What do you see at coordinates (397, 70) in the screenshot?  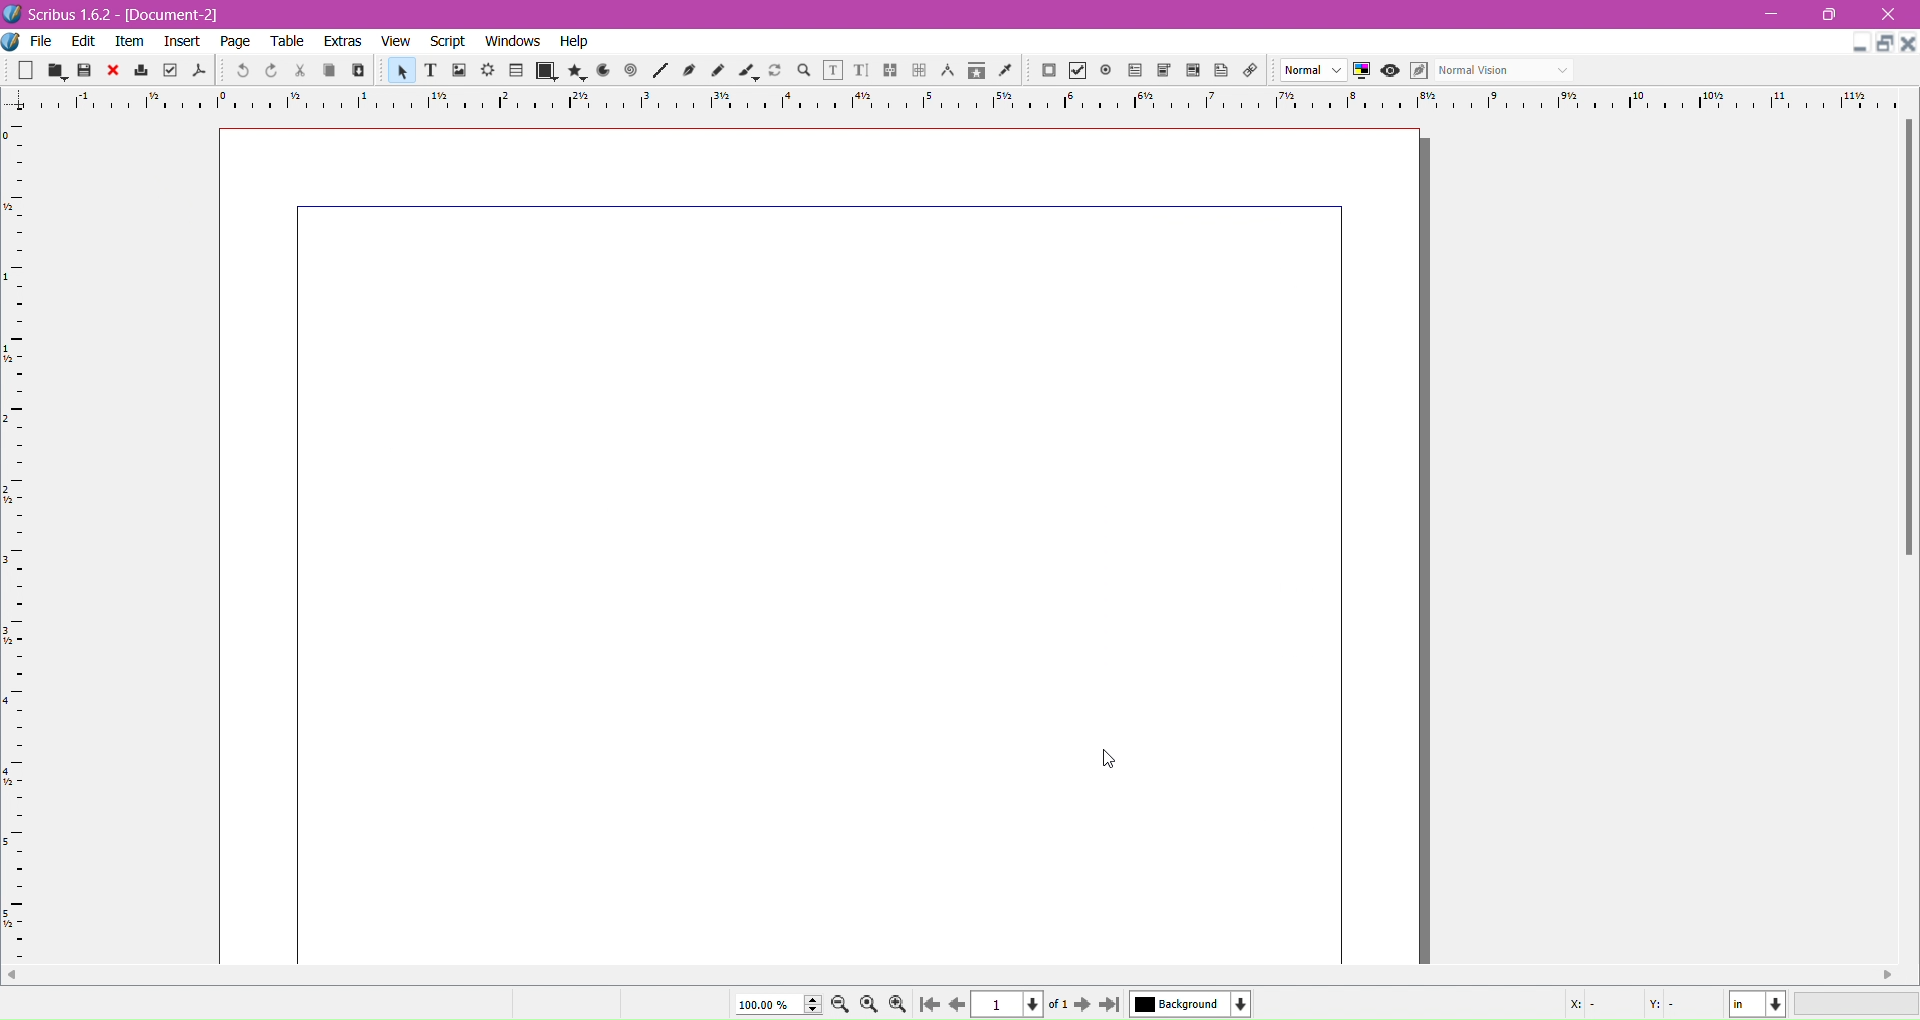 I see `select` at bounding box center [397, 70].